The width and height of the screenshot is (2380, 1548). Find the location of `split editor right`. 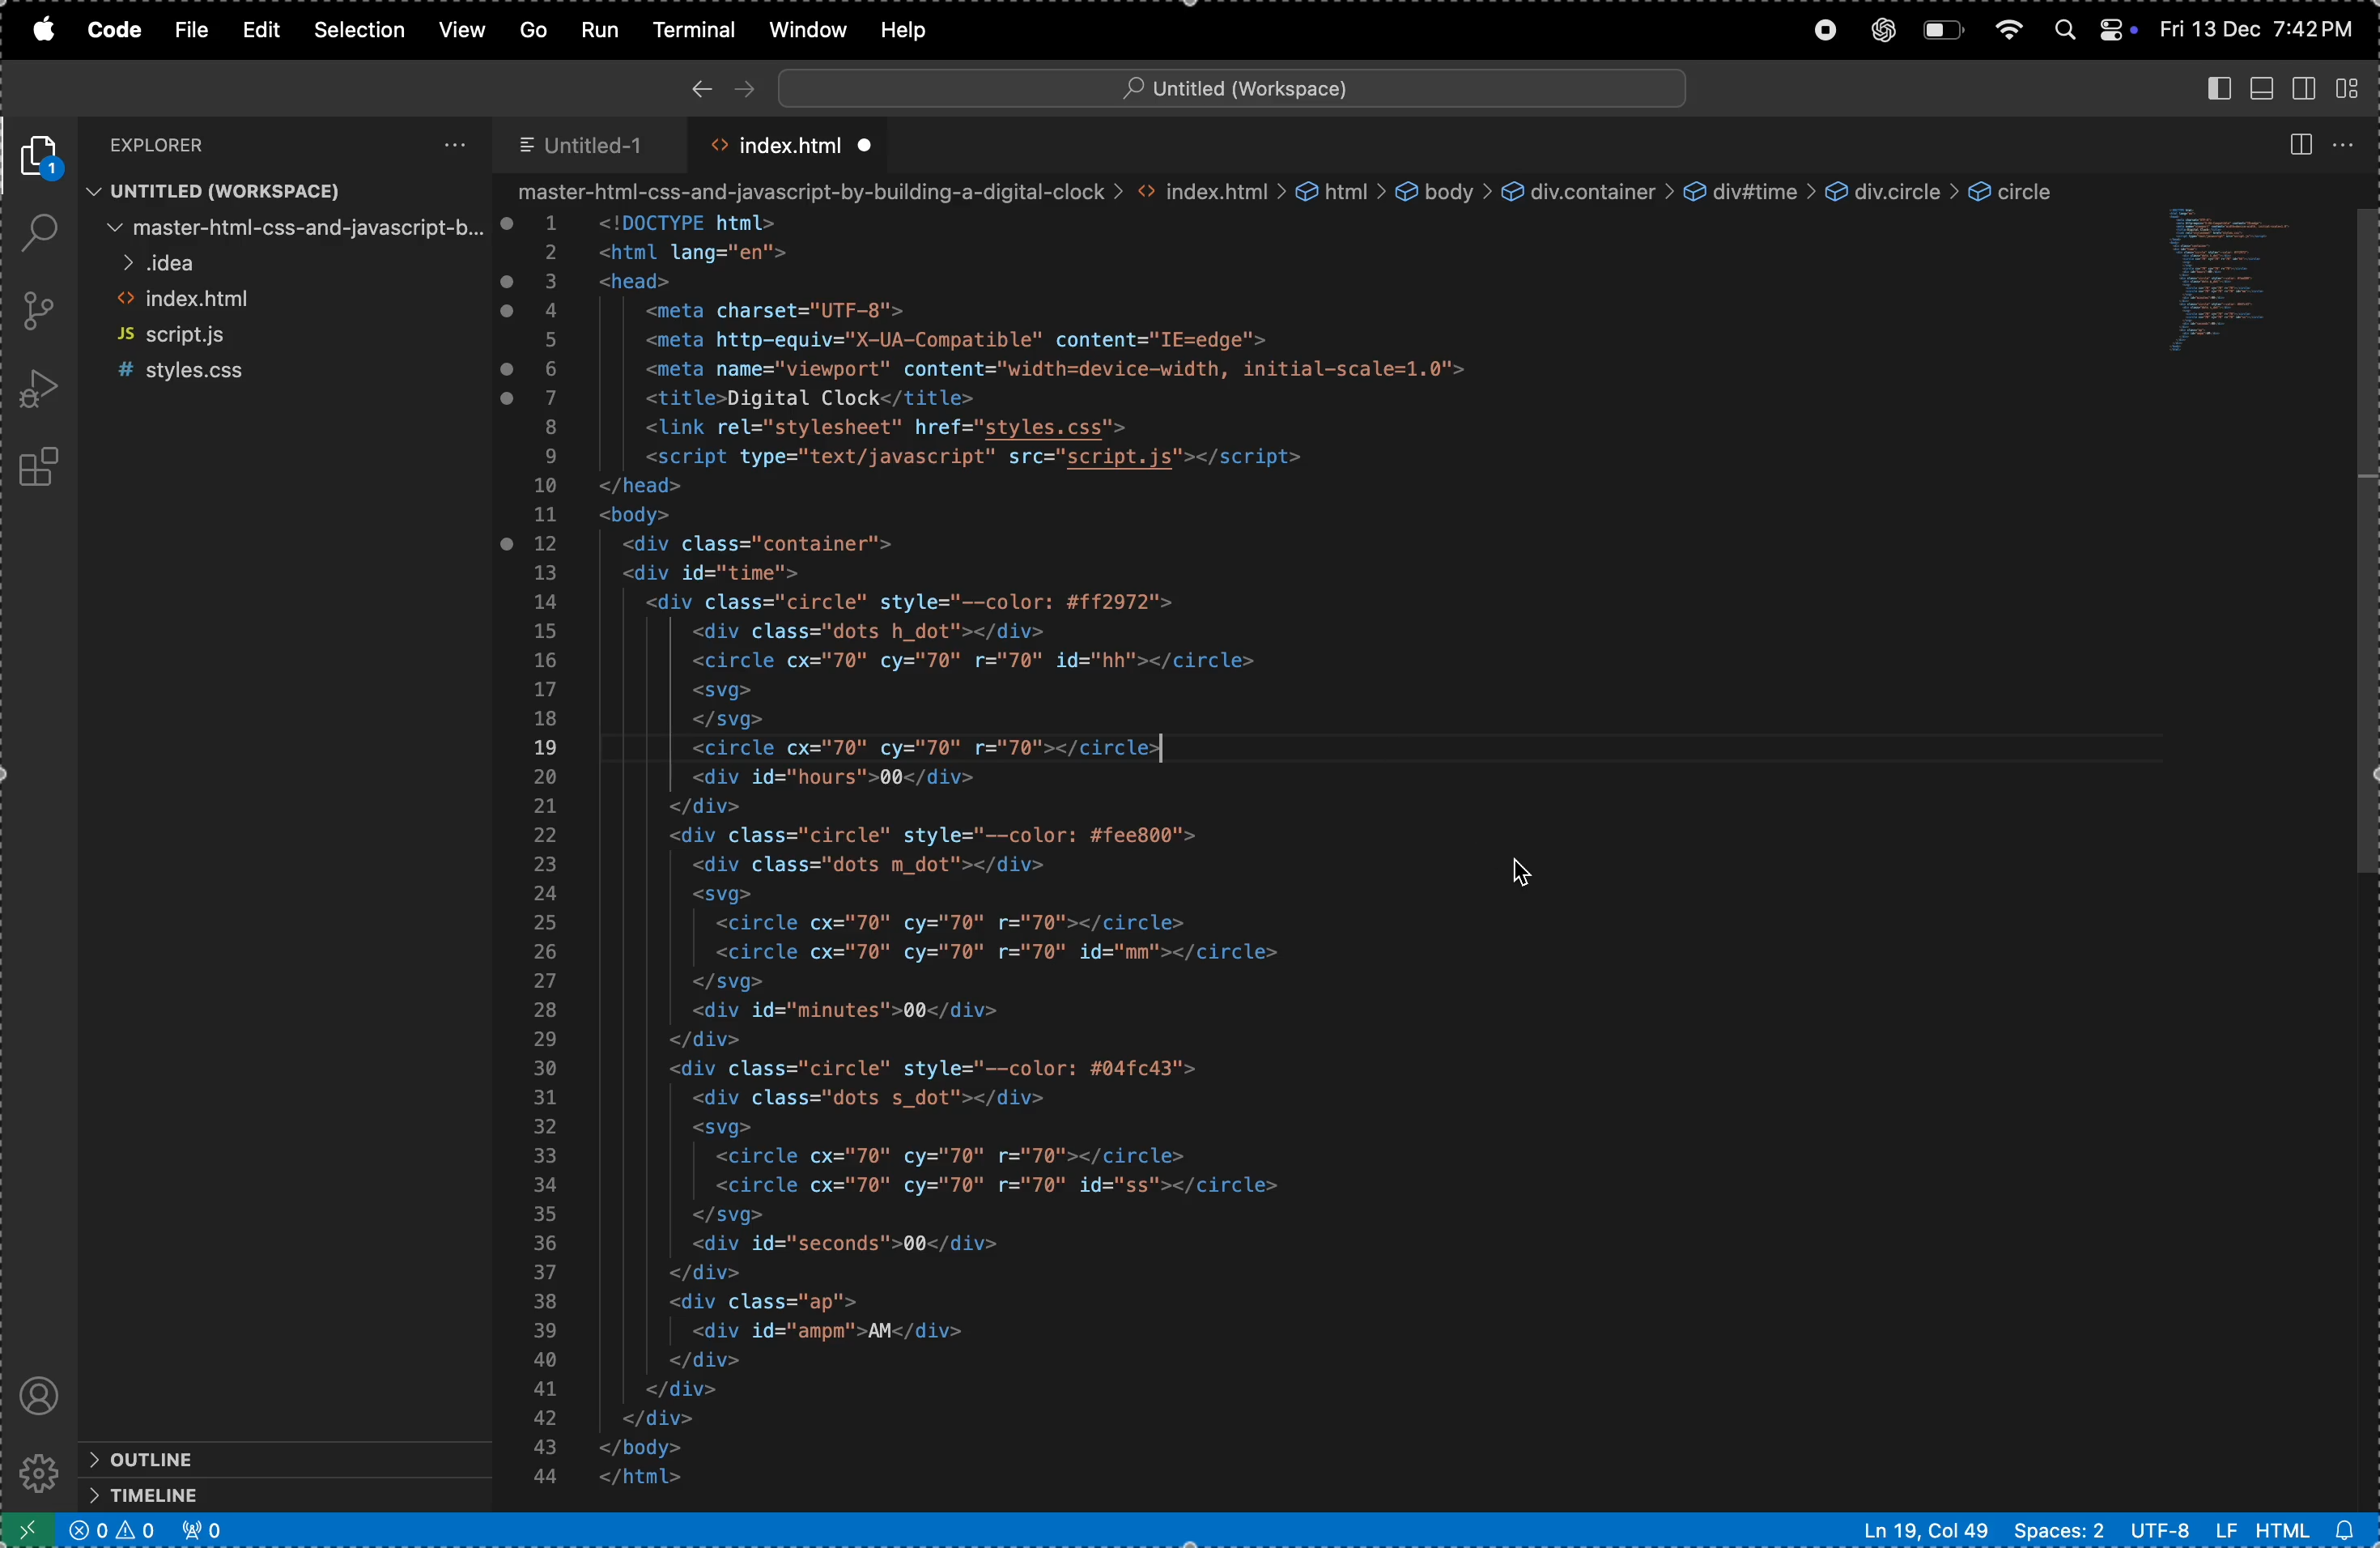

split editor right is located at coordinates (2299, 145).